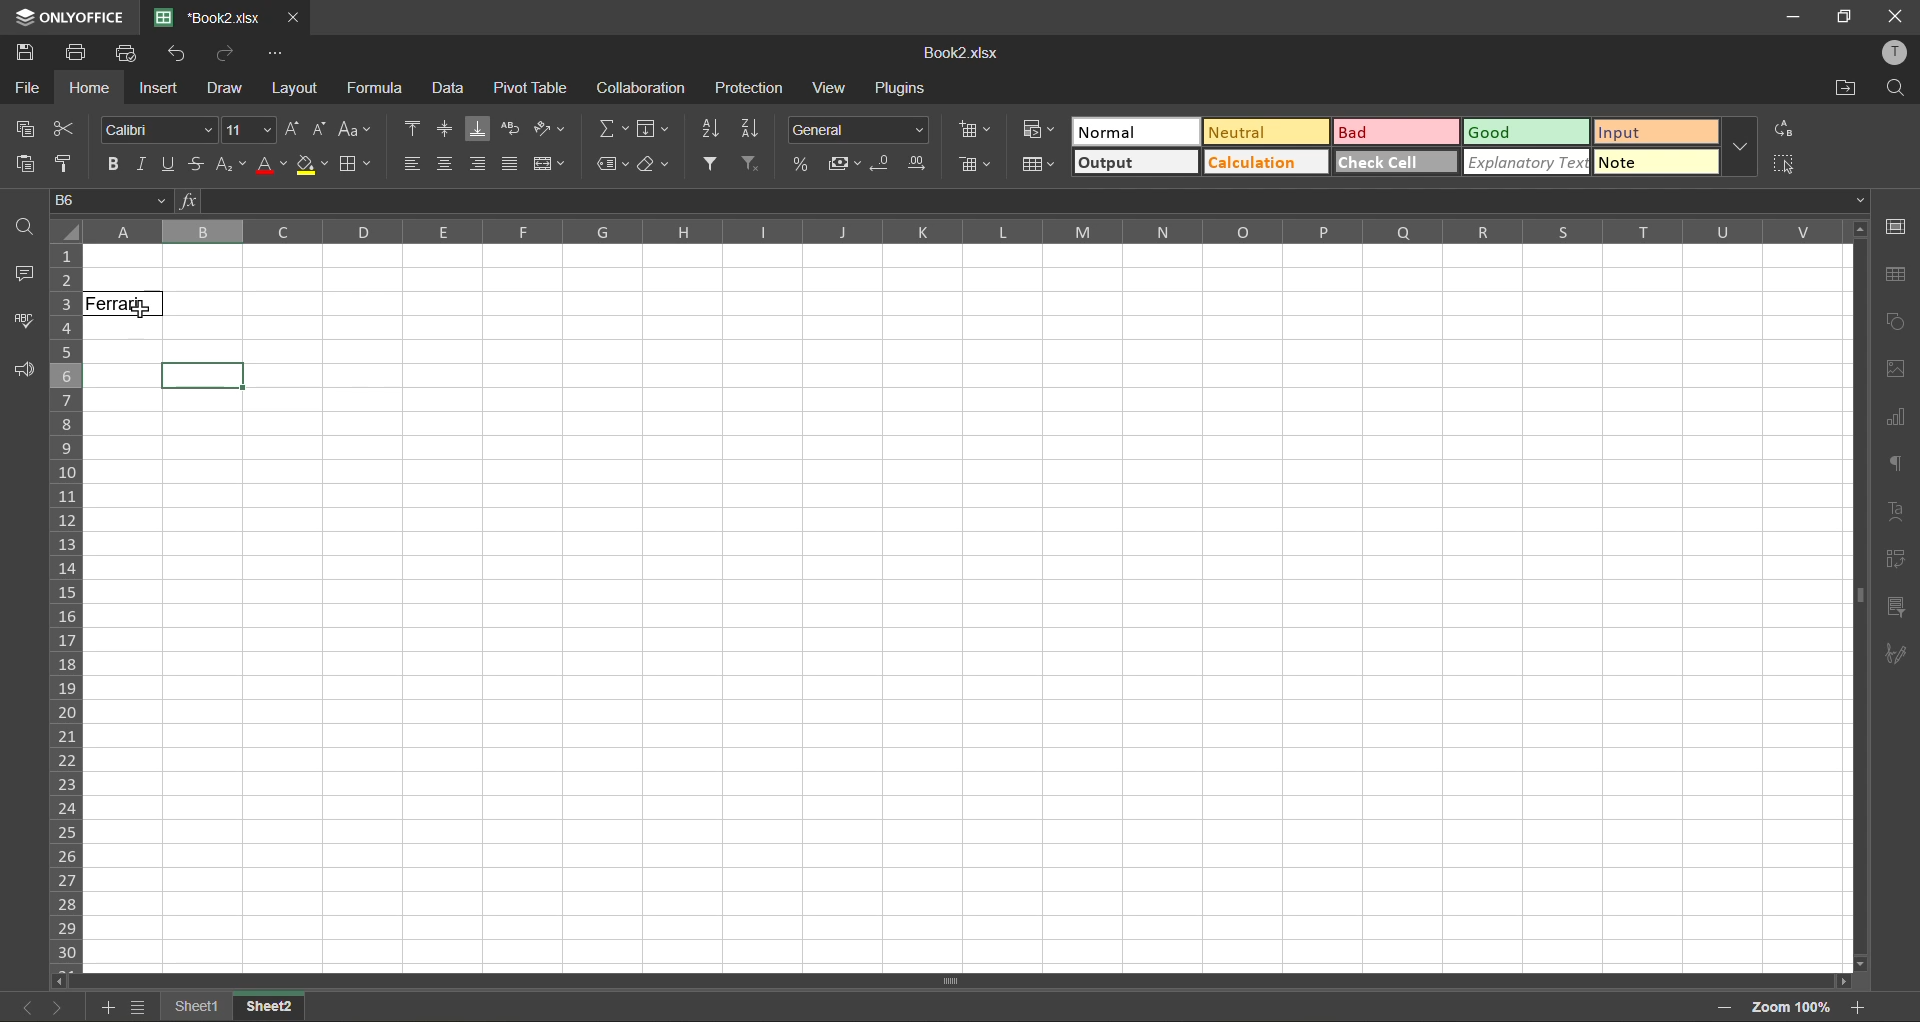  Describe the element at coordinates (709, 163) in the screenshot. I see `filter` at that location.